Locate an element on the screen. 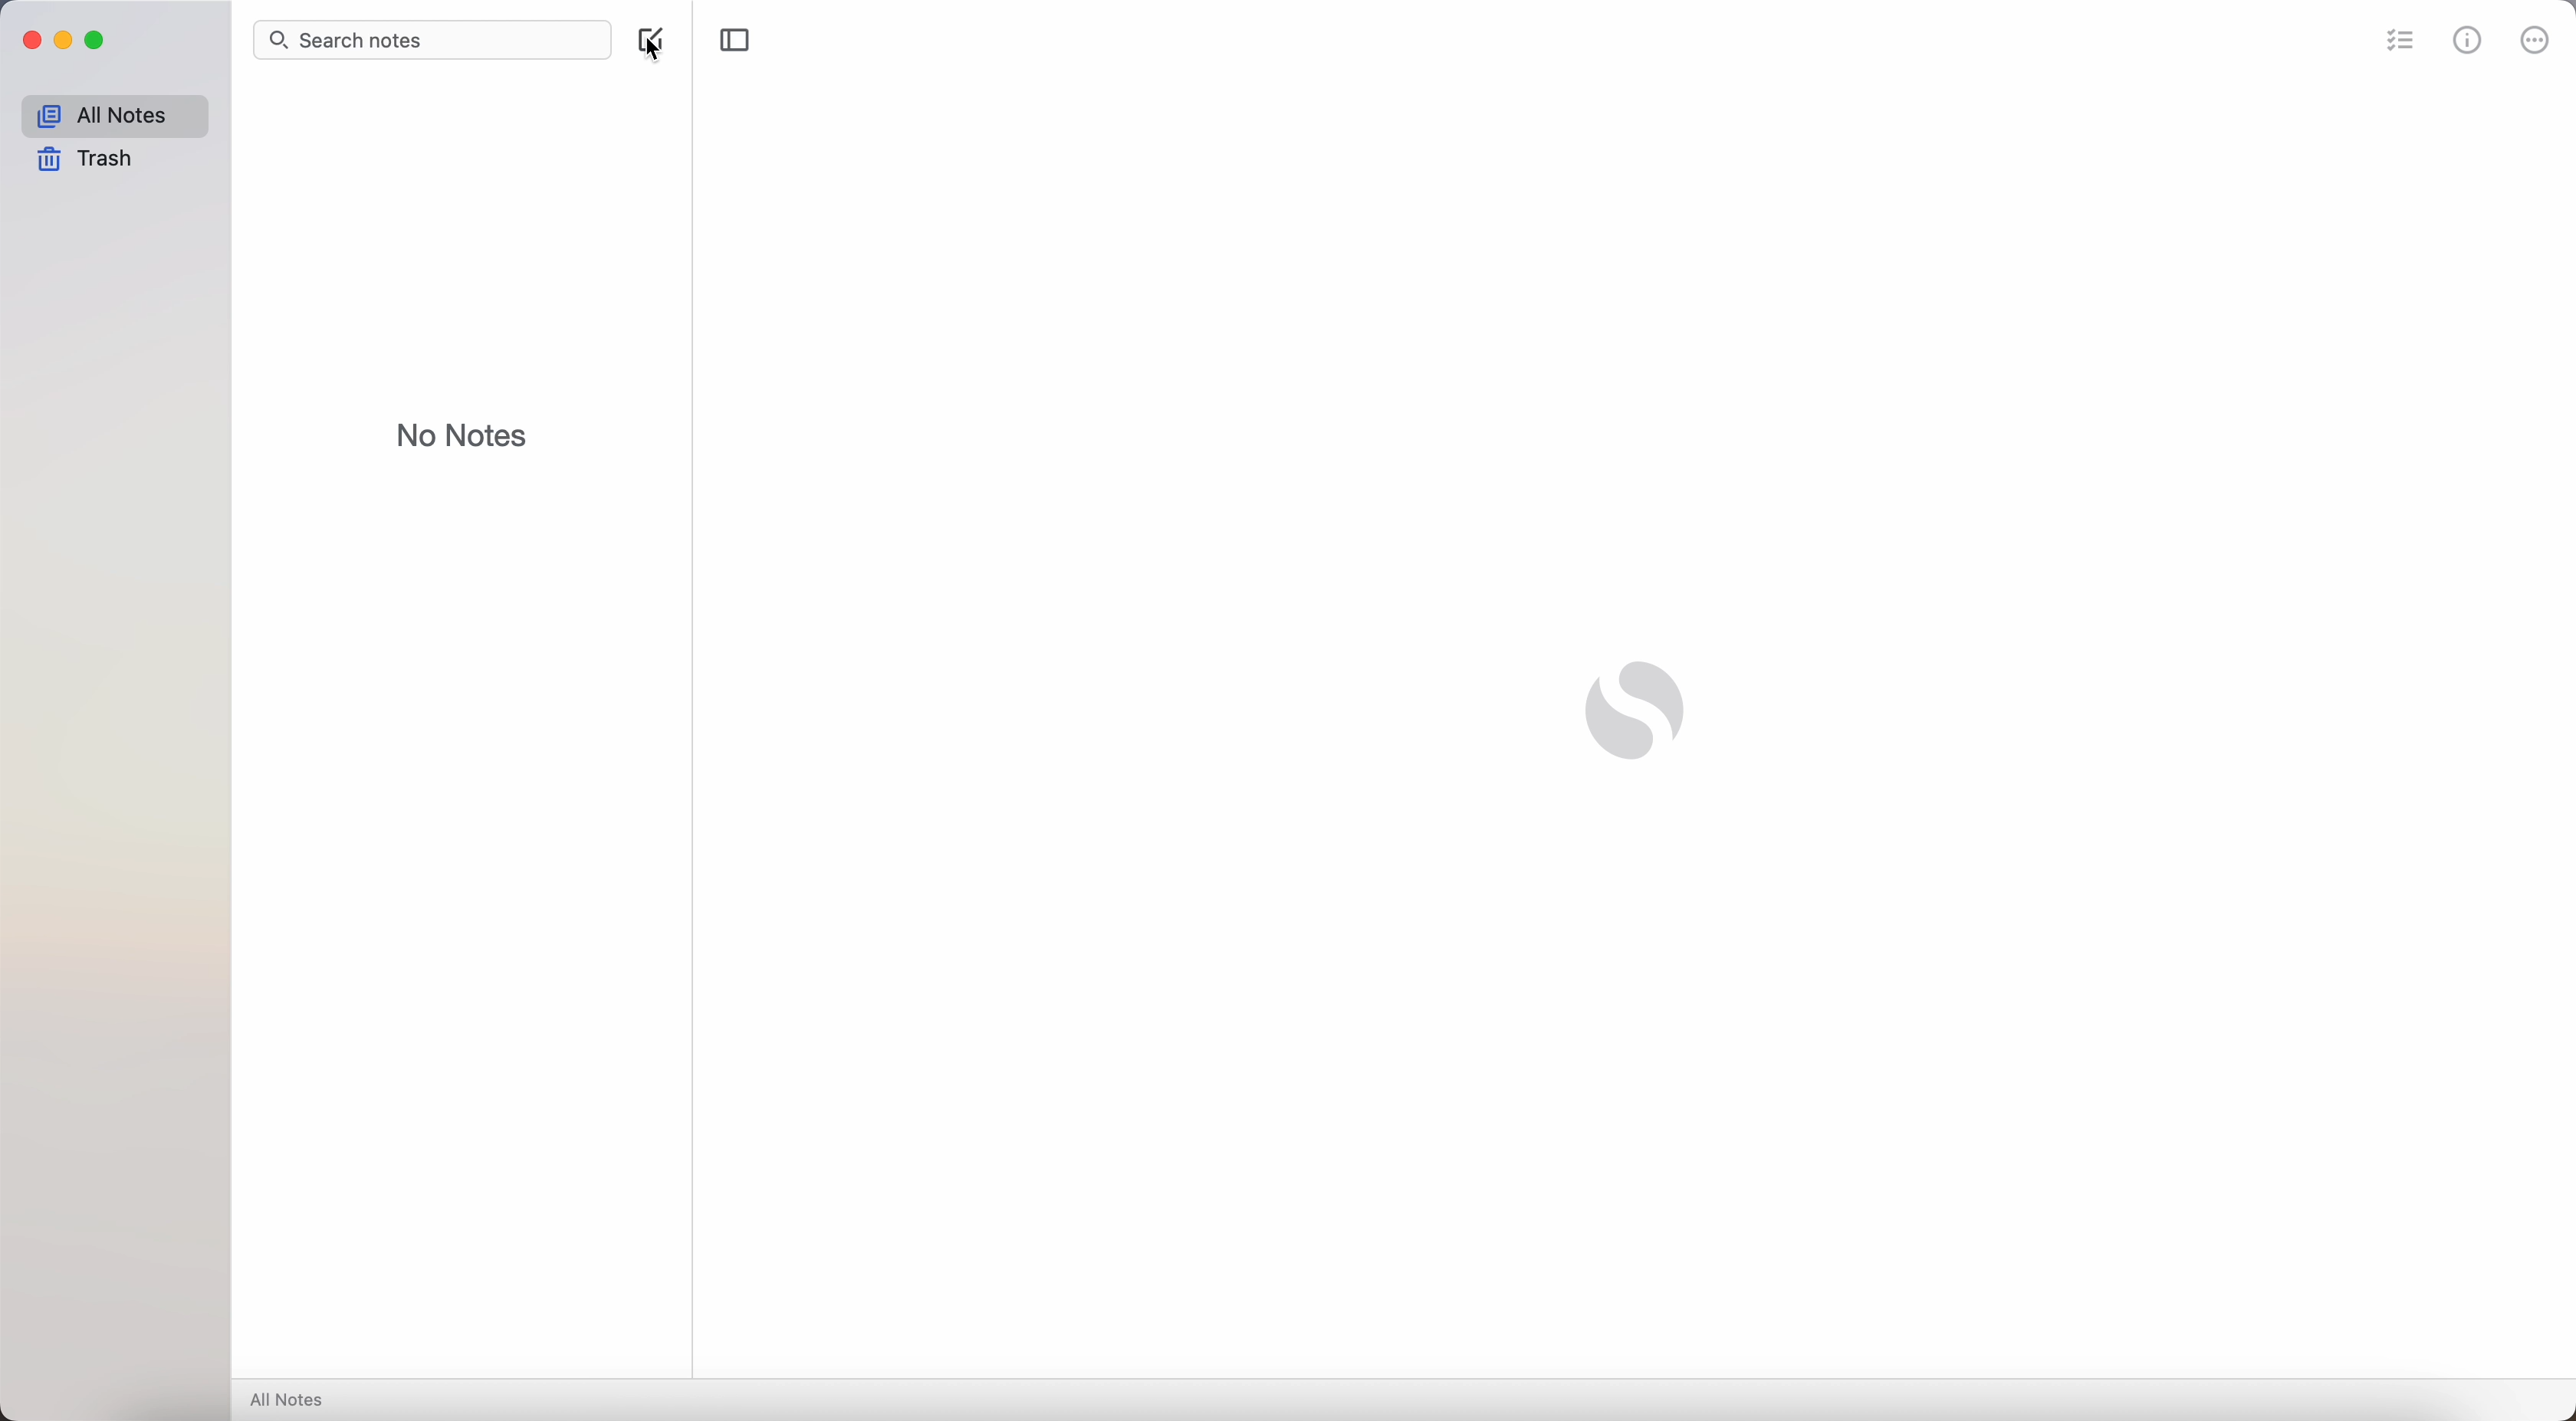  minimize is located at coordinates (63, 42).